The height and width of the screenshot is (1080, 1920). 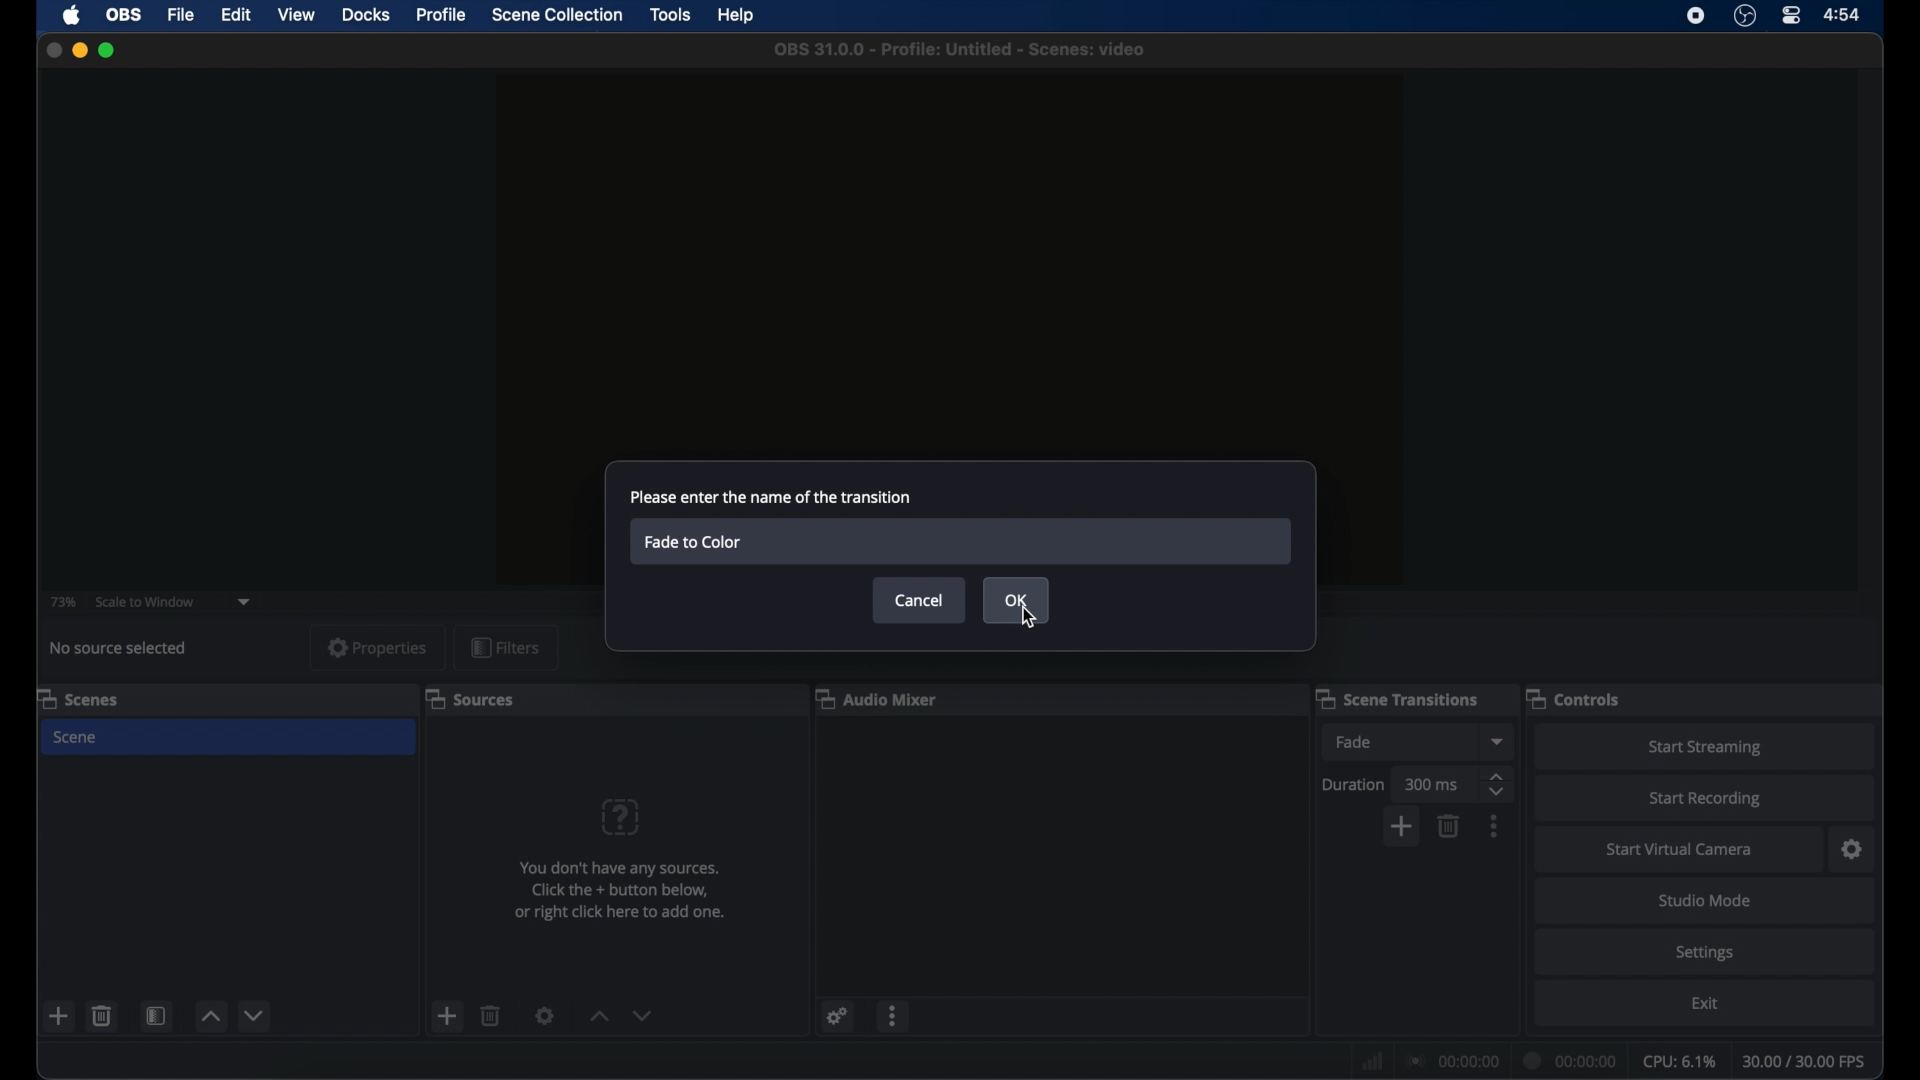 I want to click on view, so click(x=298, y=15).